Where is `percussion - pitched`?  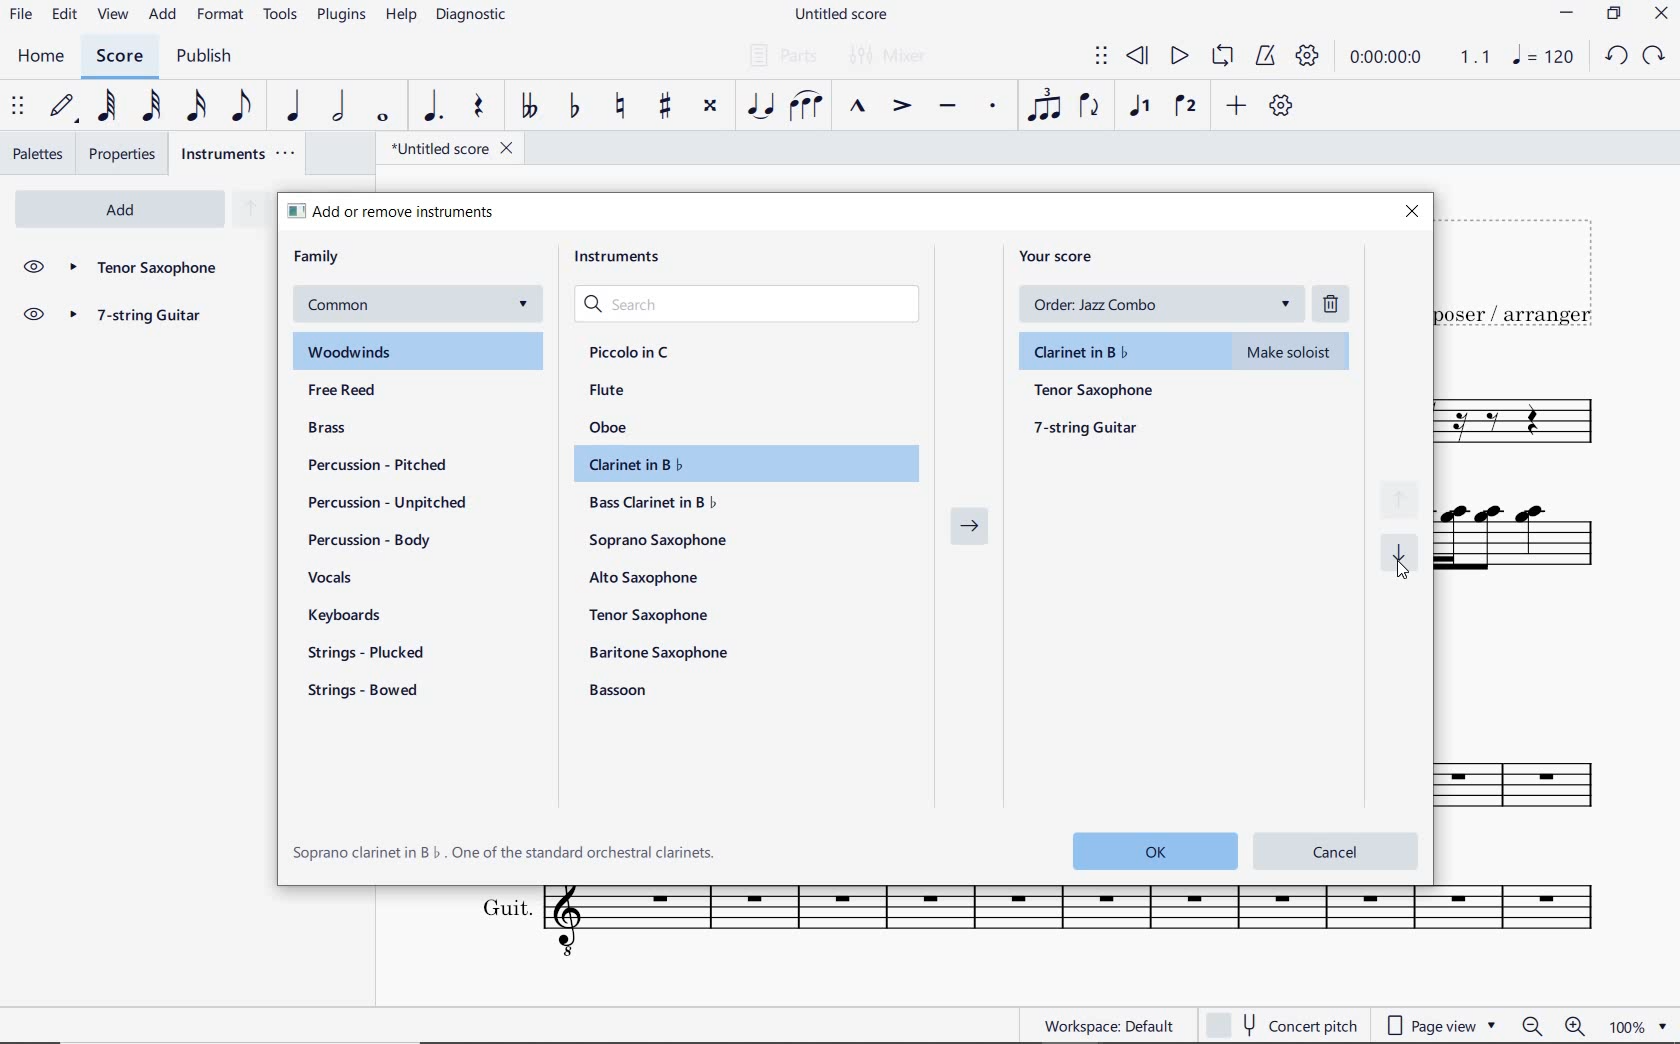 percussion - pitched is located at coordinates (372, 464).